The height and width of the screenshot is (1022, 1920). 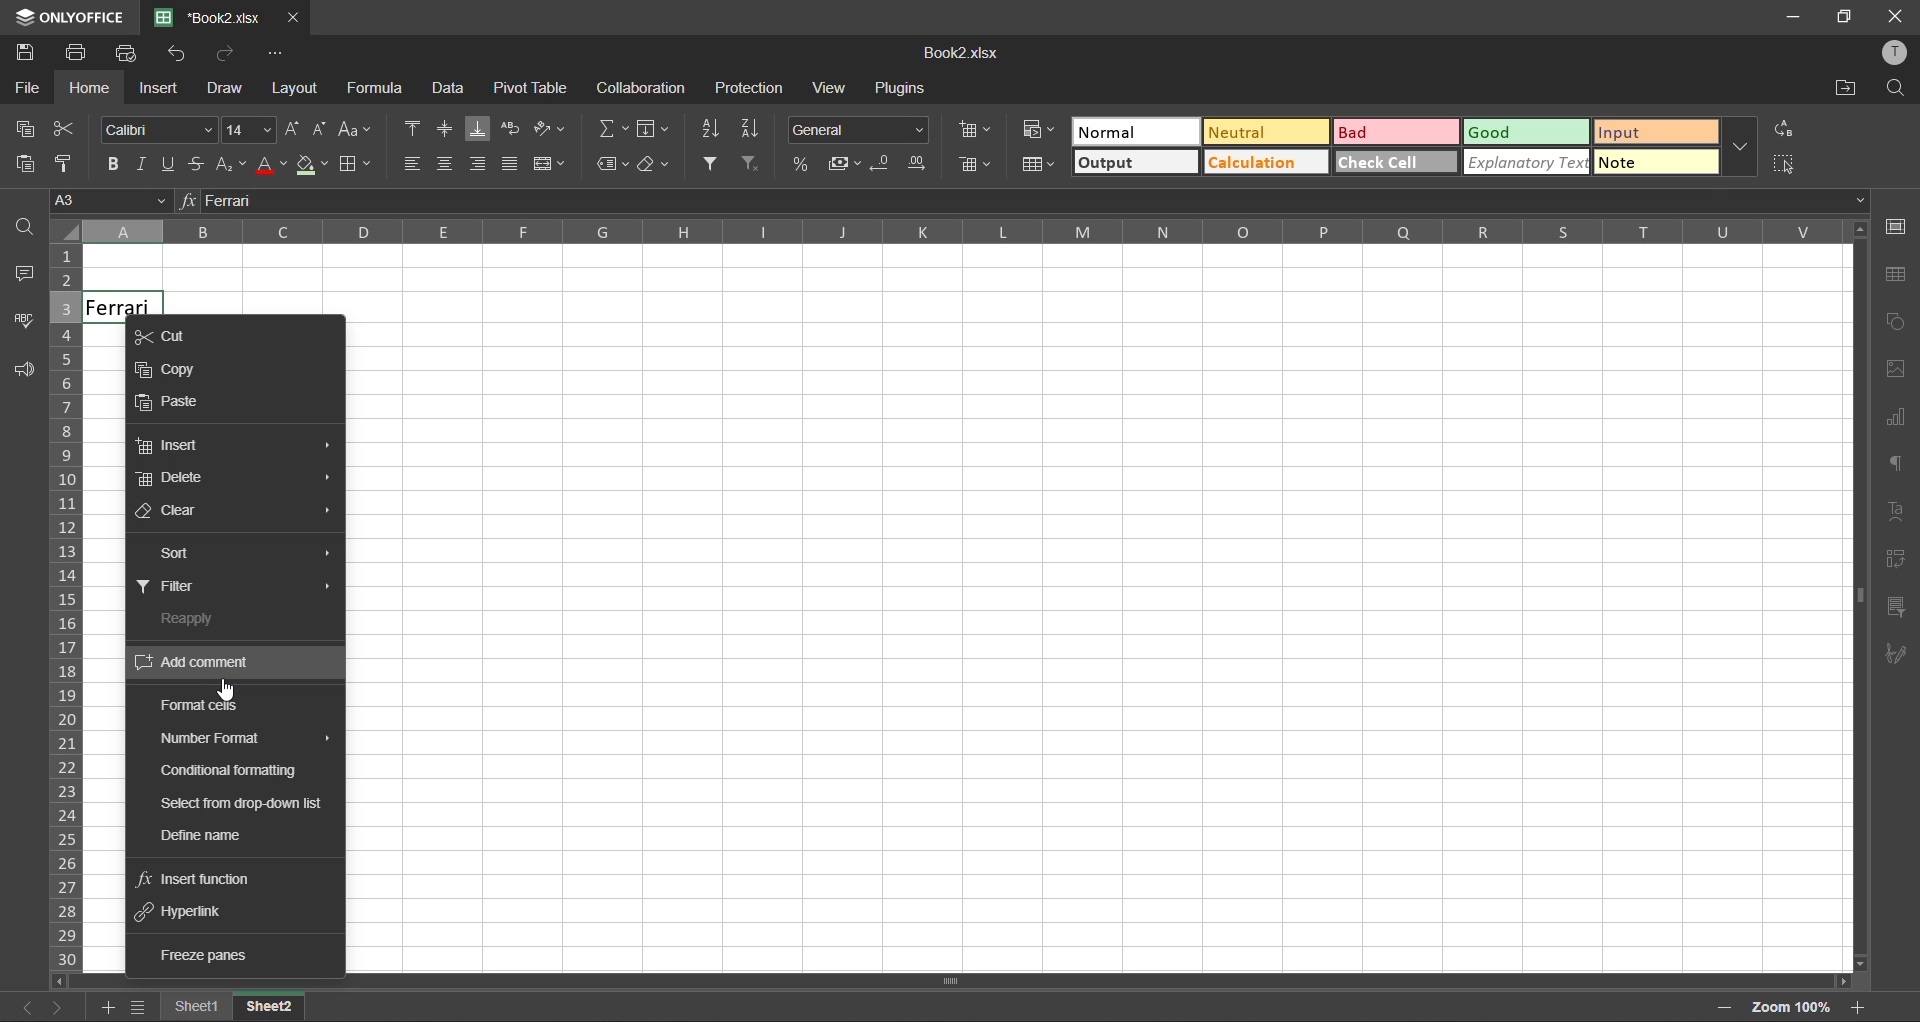 I want to click on add comment, so click(x=203, y=663).